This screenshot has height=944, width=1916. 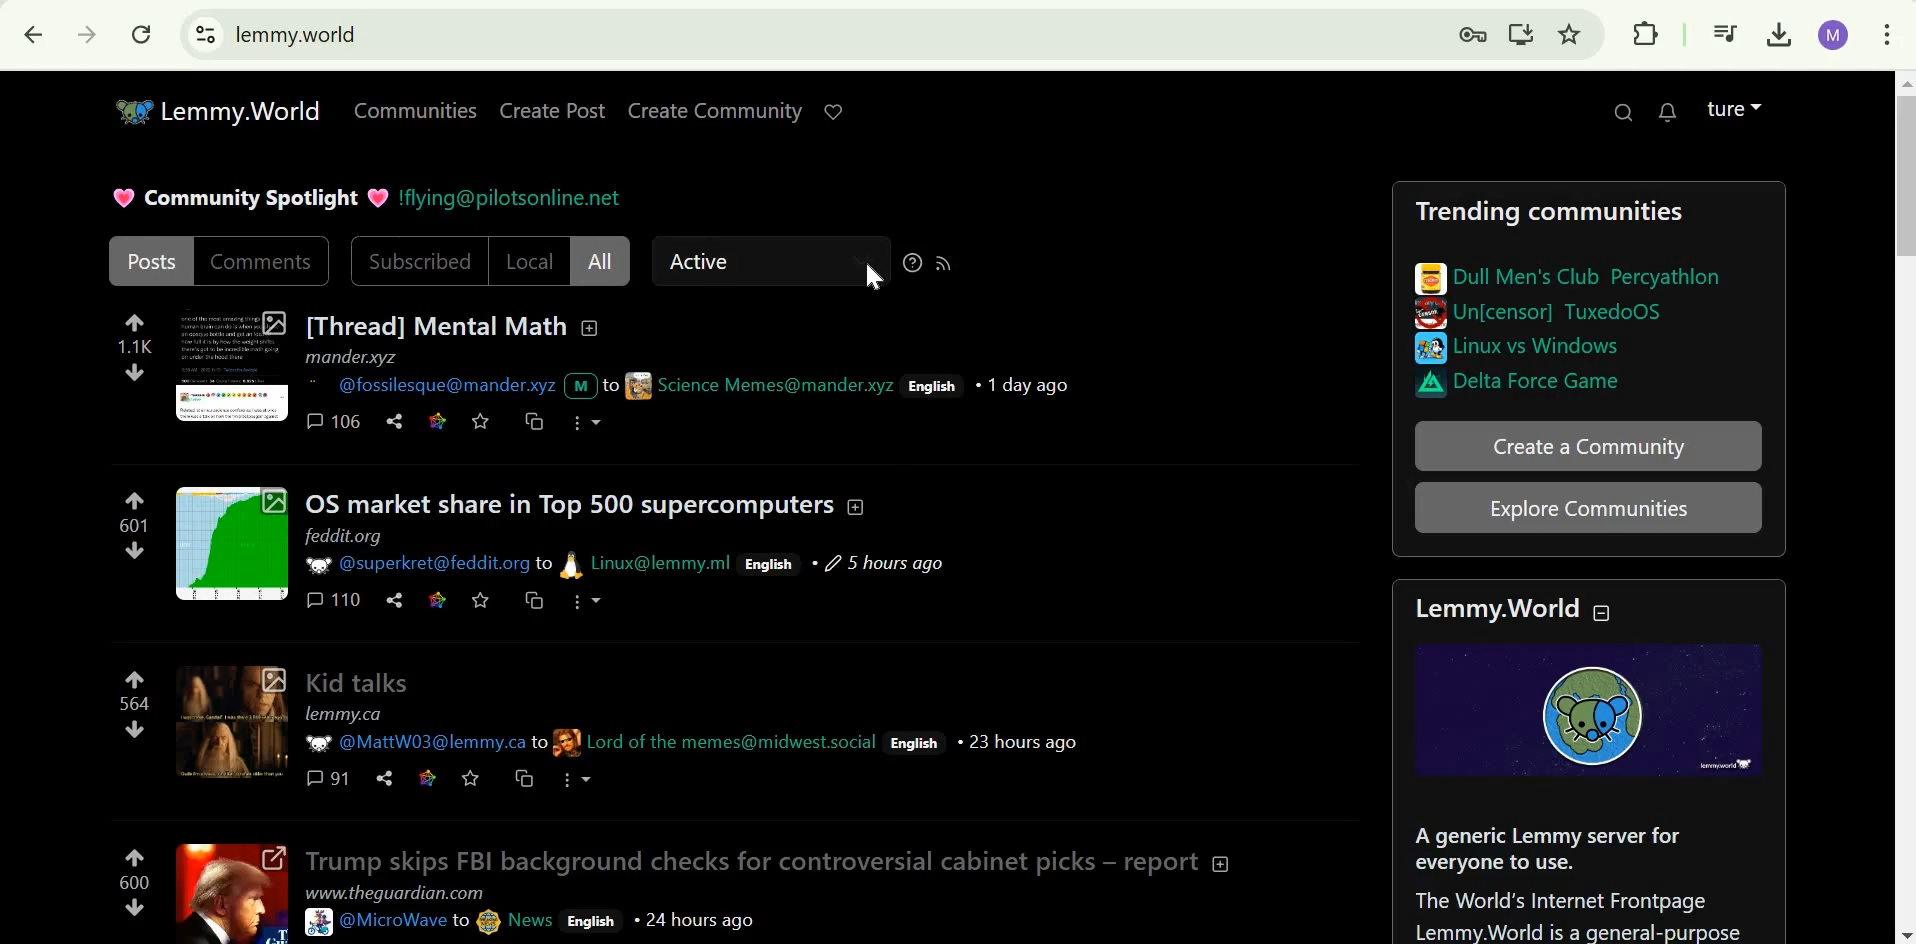 I want to click on picture, so click(x=317, y=742).